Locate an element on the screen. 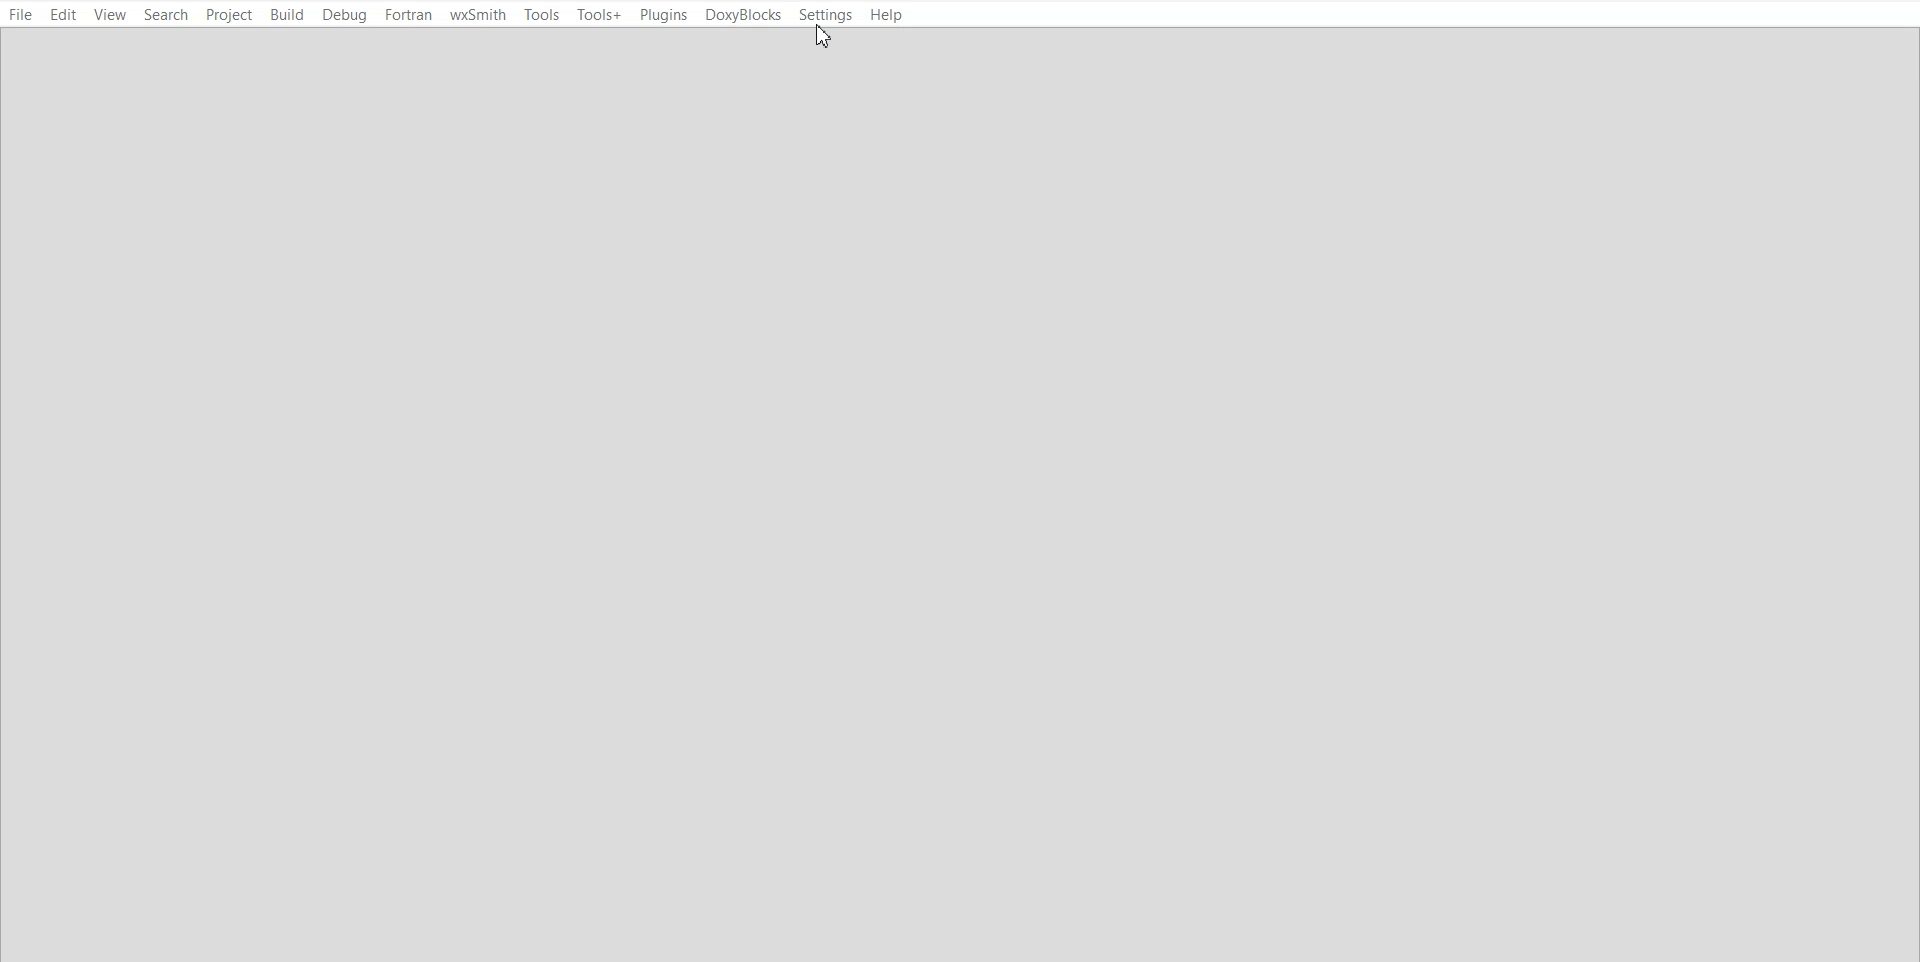 The width and height of the screenshot is (1920, 962). Tools is located at coordinates (542, 15).